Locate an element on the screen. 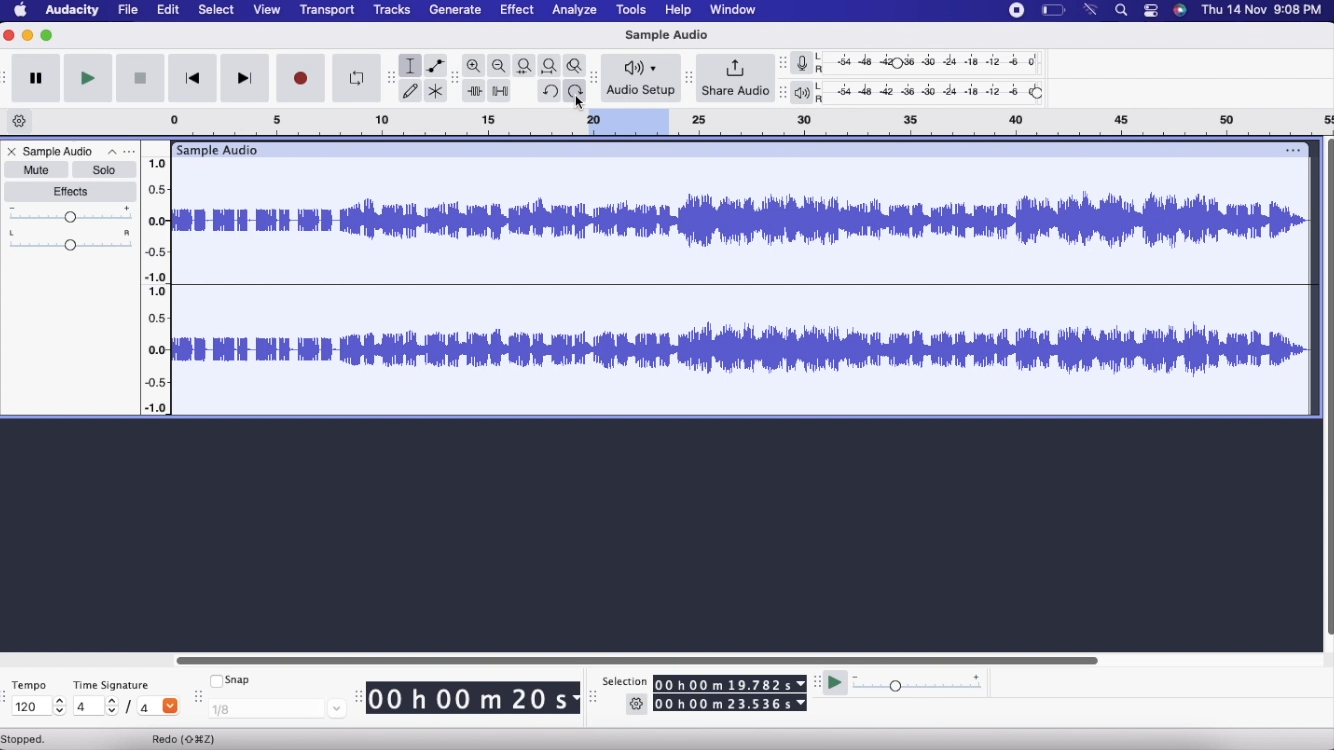 The width and height of the screenshot is (1334, 750). Sample Audio is located at coordinates (60, 152).